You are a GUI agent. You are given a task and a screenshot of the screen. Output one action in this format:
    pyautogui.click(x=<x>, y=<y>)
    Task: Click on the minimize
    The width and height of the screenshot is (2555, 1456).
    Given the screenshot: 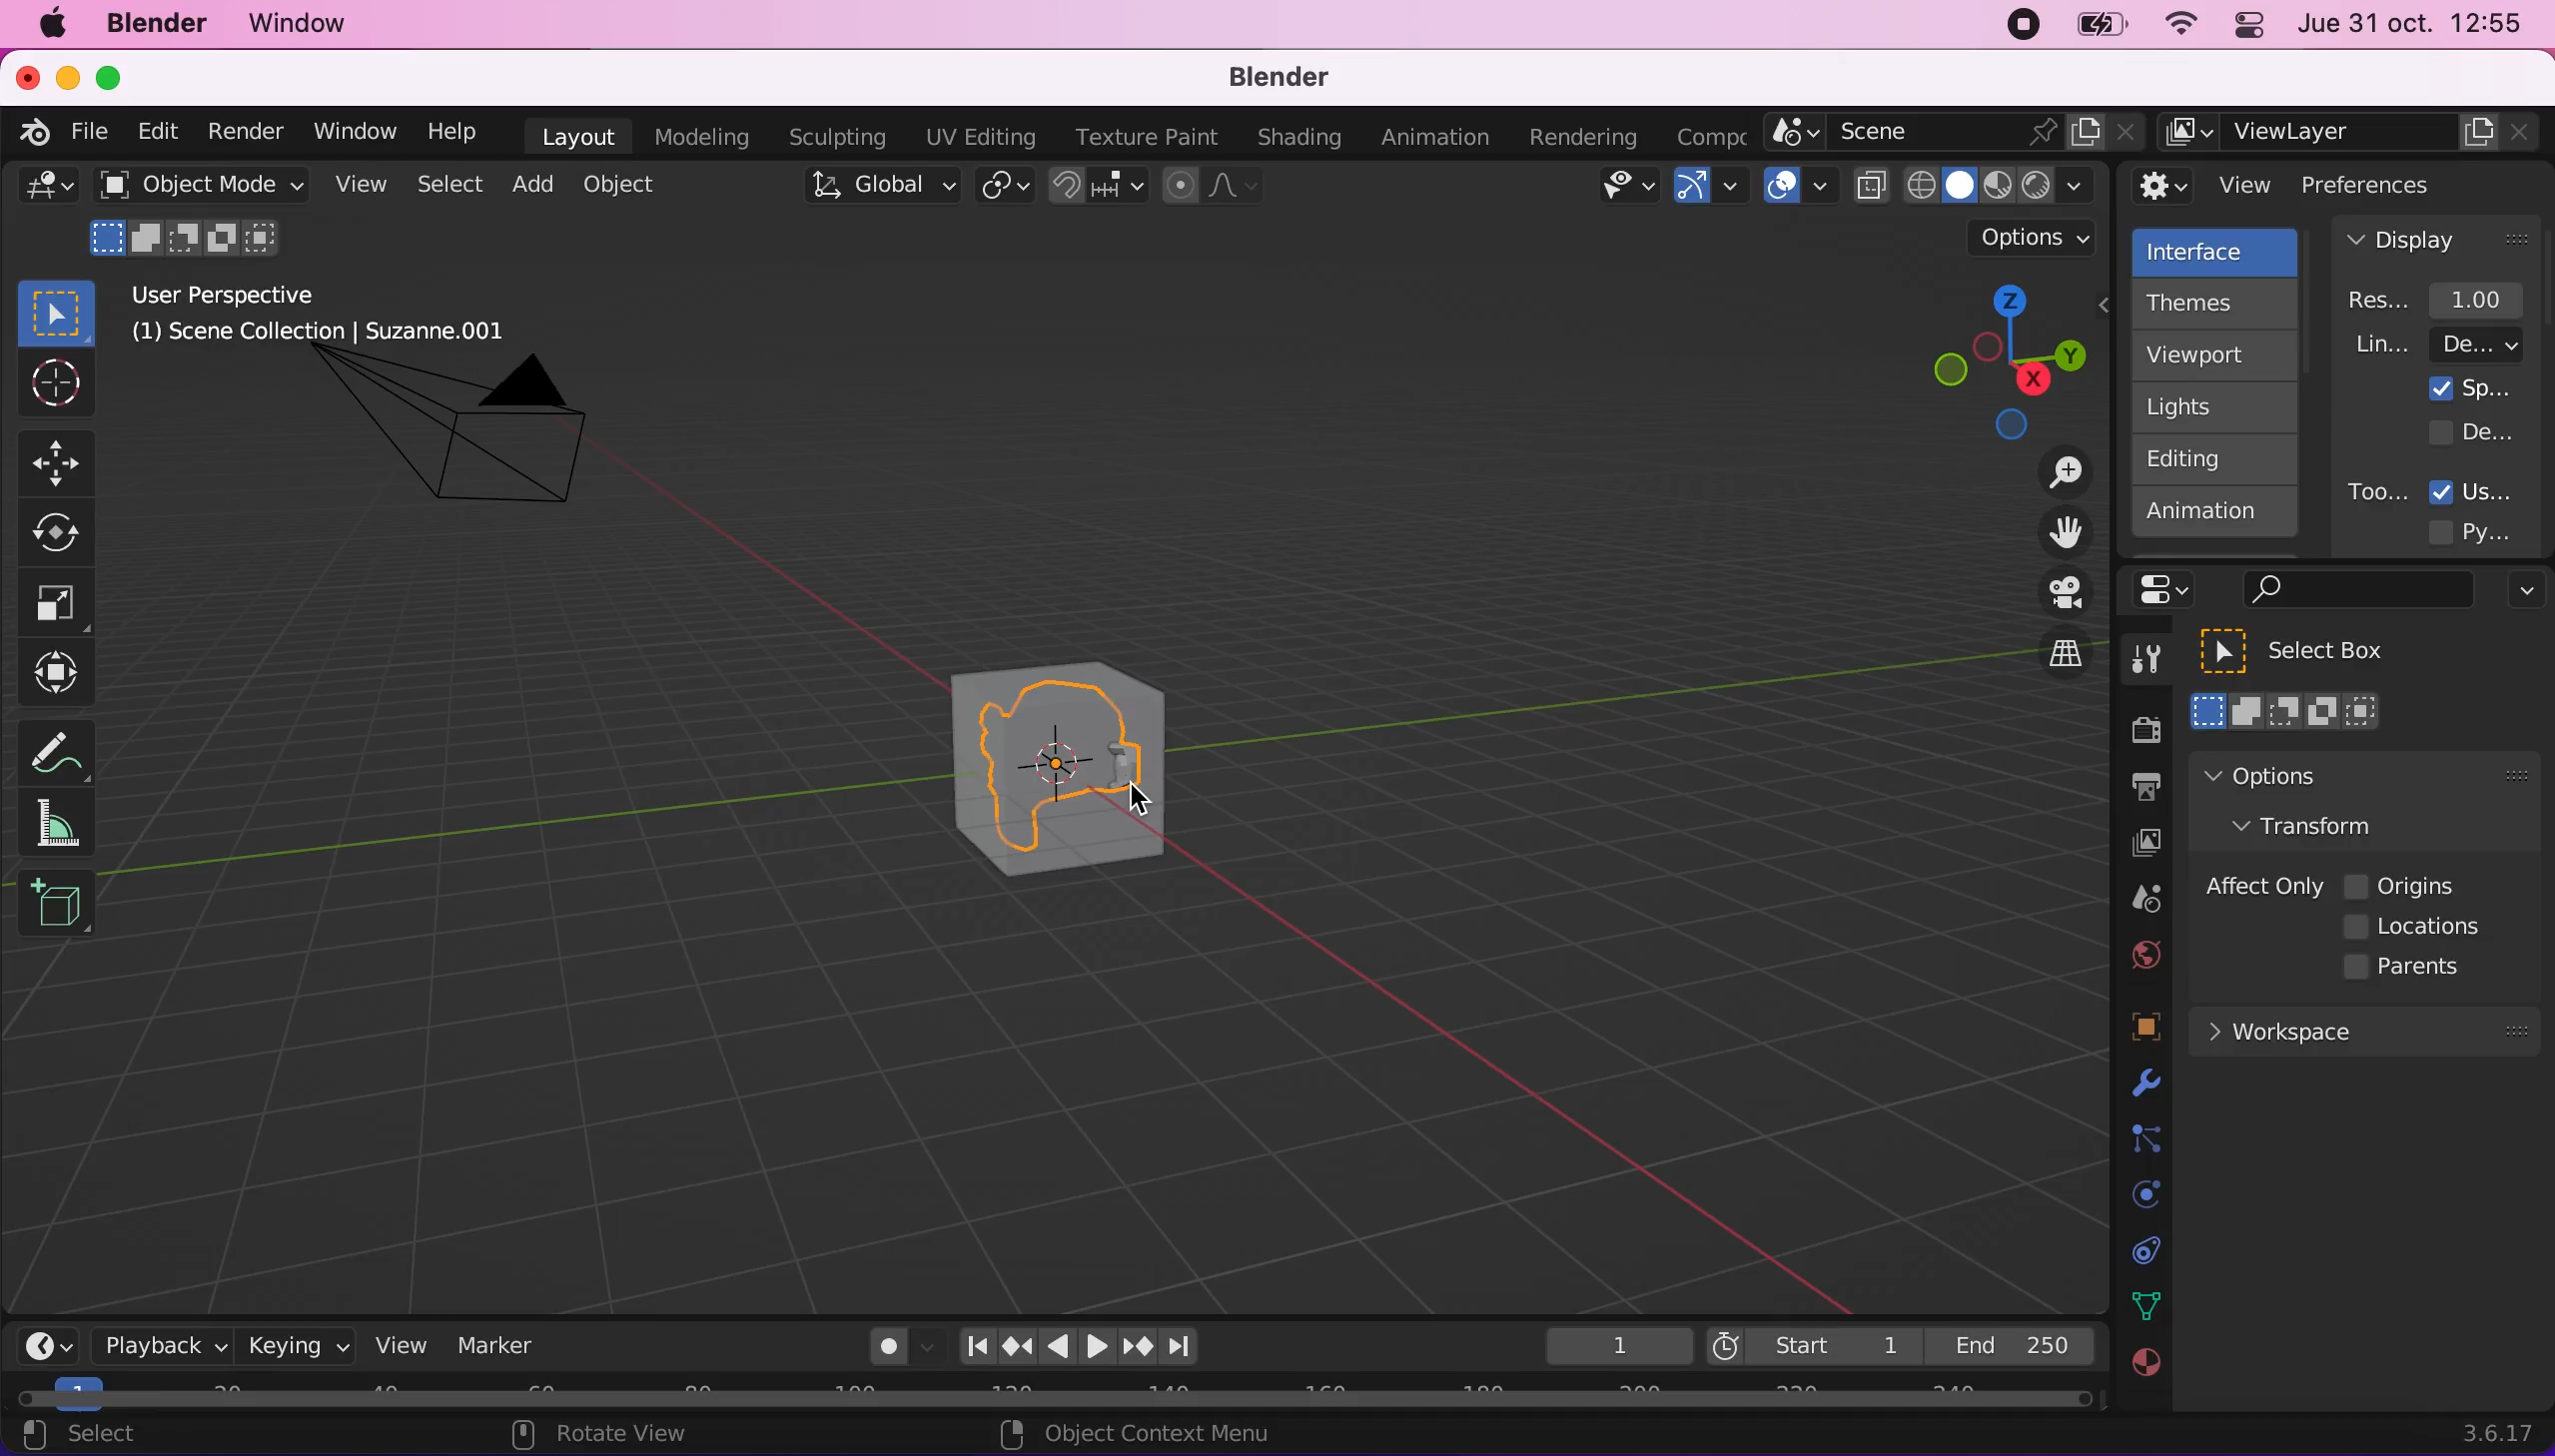 What is the action you would take?
    pyautogui.click(x=64, y=76)
    